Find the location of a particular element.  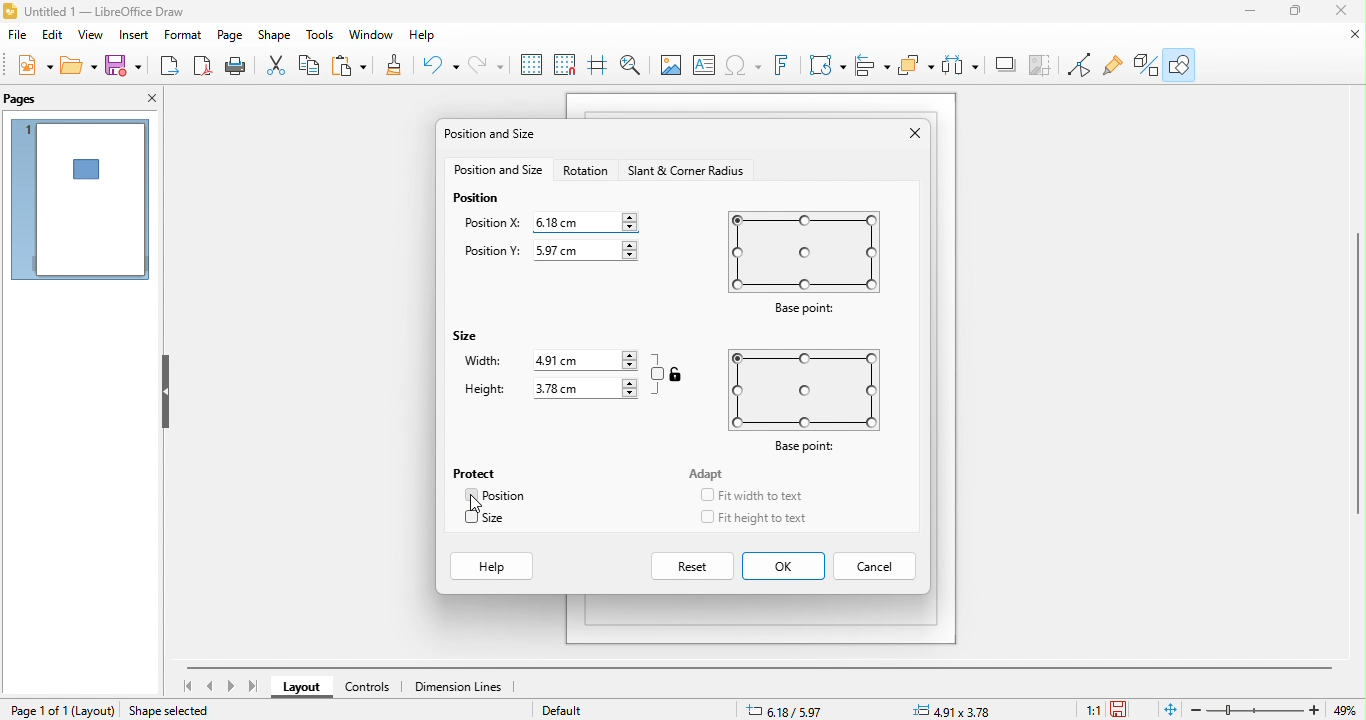

Checkbox  is located at coordinates (706, 517).